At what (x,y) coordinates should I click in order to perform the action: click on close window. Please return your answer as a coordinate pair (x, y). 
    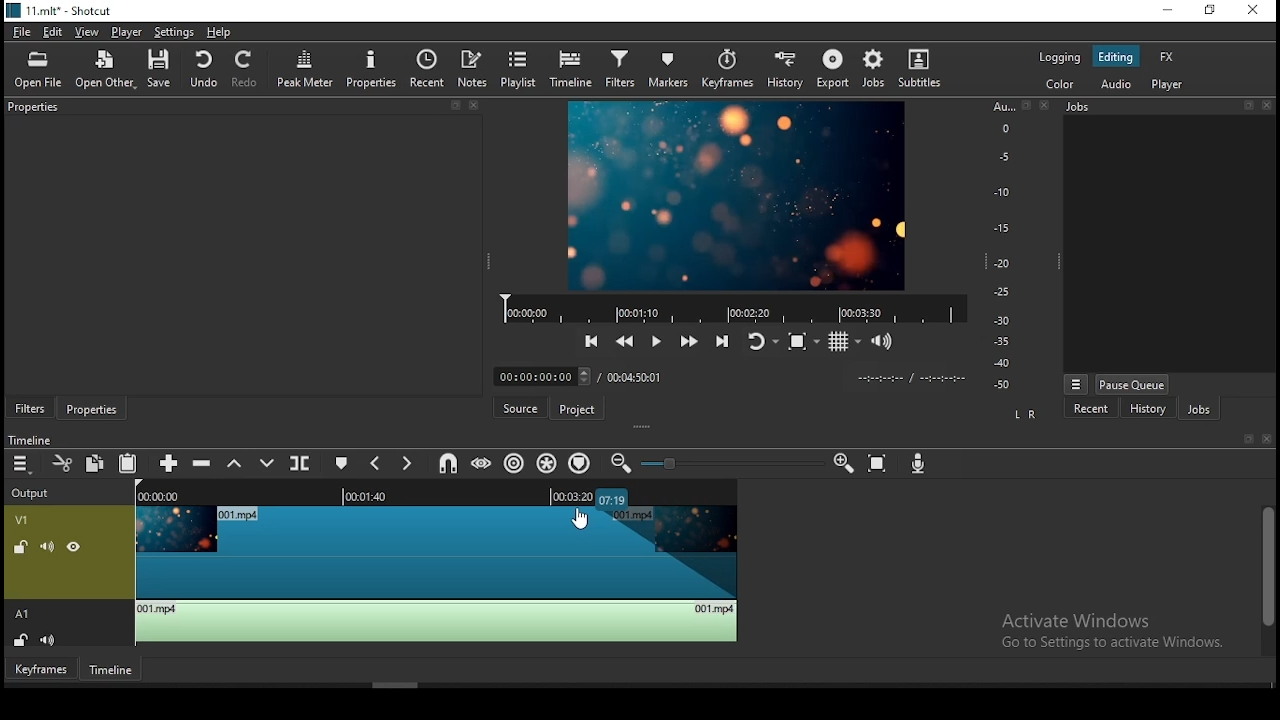
    Looking at the image, I should click on (1251, 11).